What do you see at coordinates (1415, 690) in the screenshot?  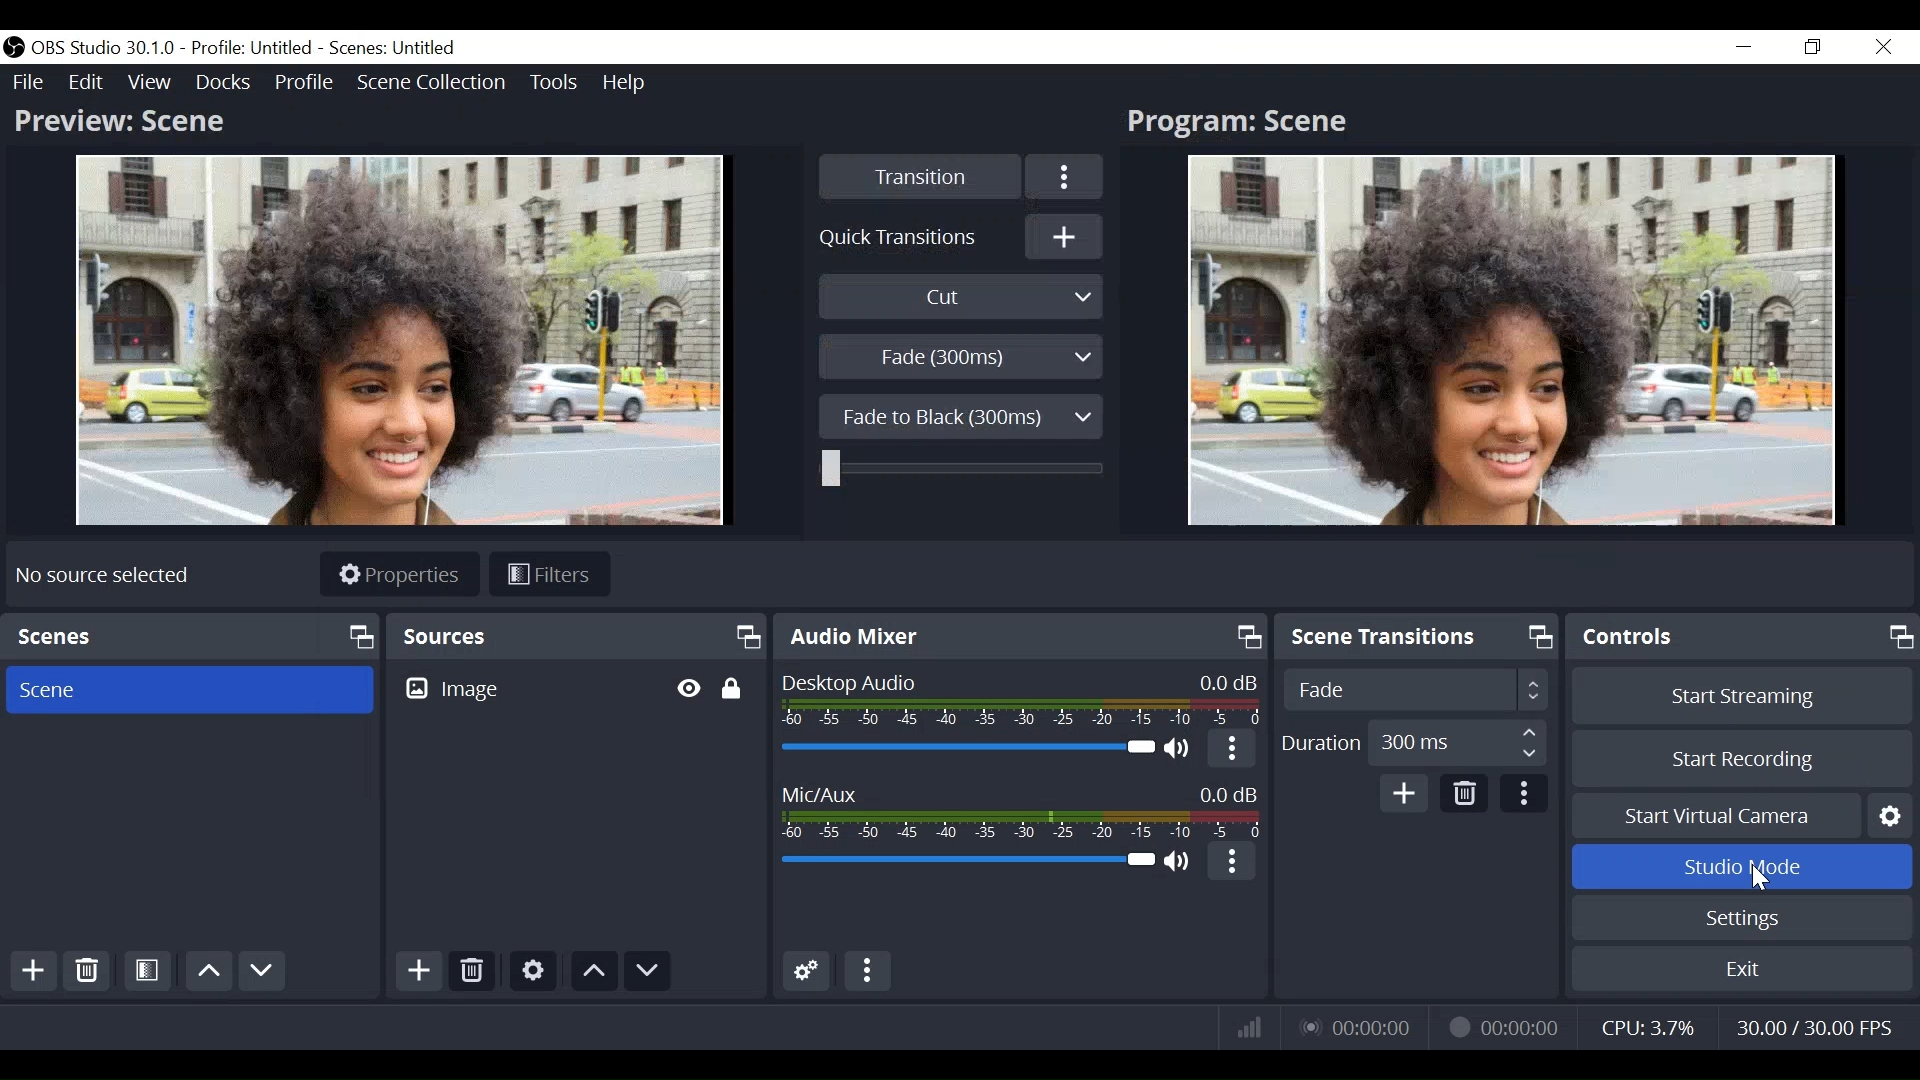 I see `Adjust Scene Transition` at bounding box center [1415, 690].